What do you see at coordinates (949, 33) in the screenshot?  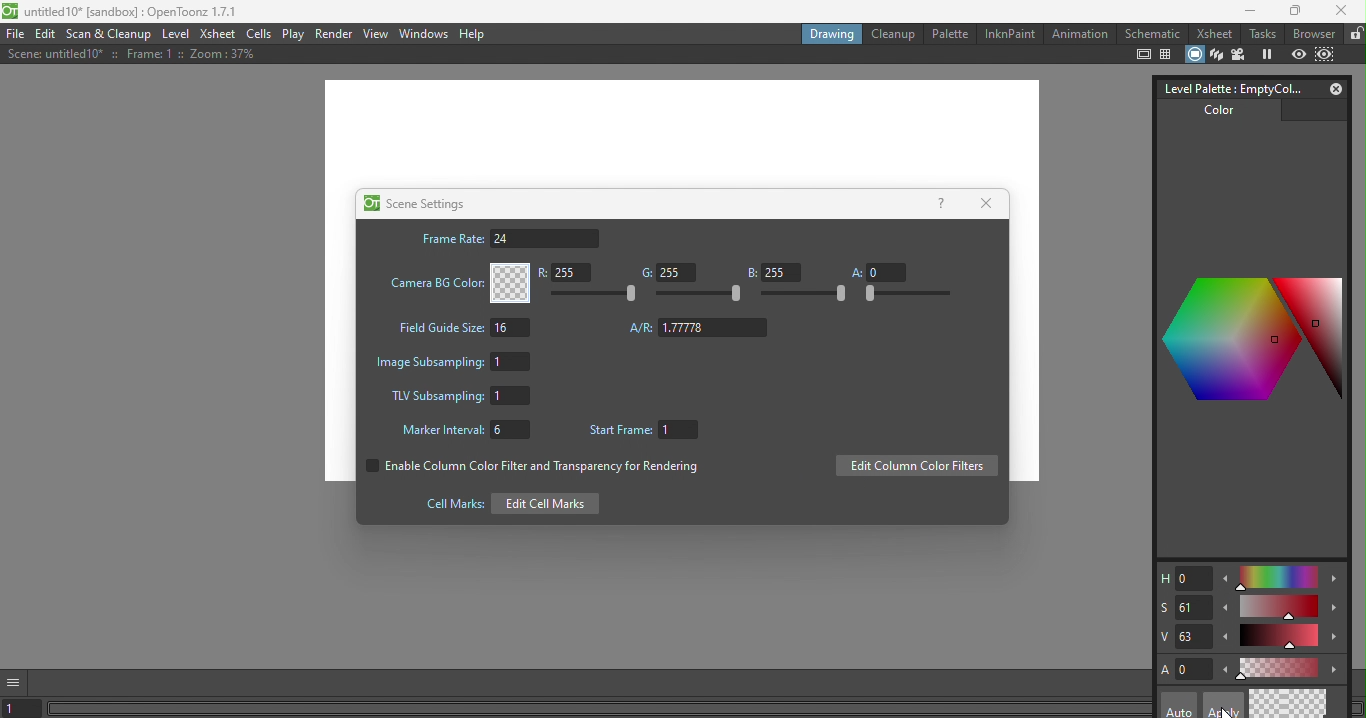 I see `Palette` at bounding box center [949, 33].